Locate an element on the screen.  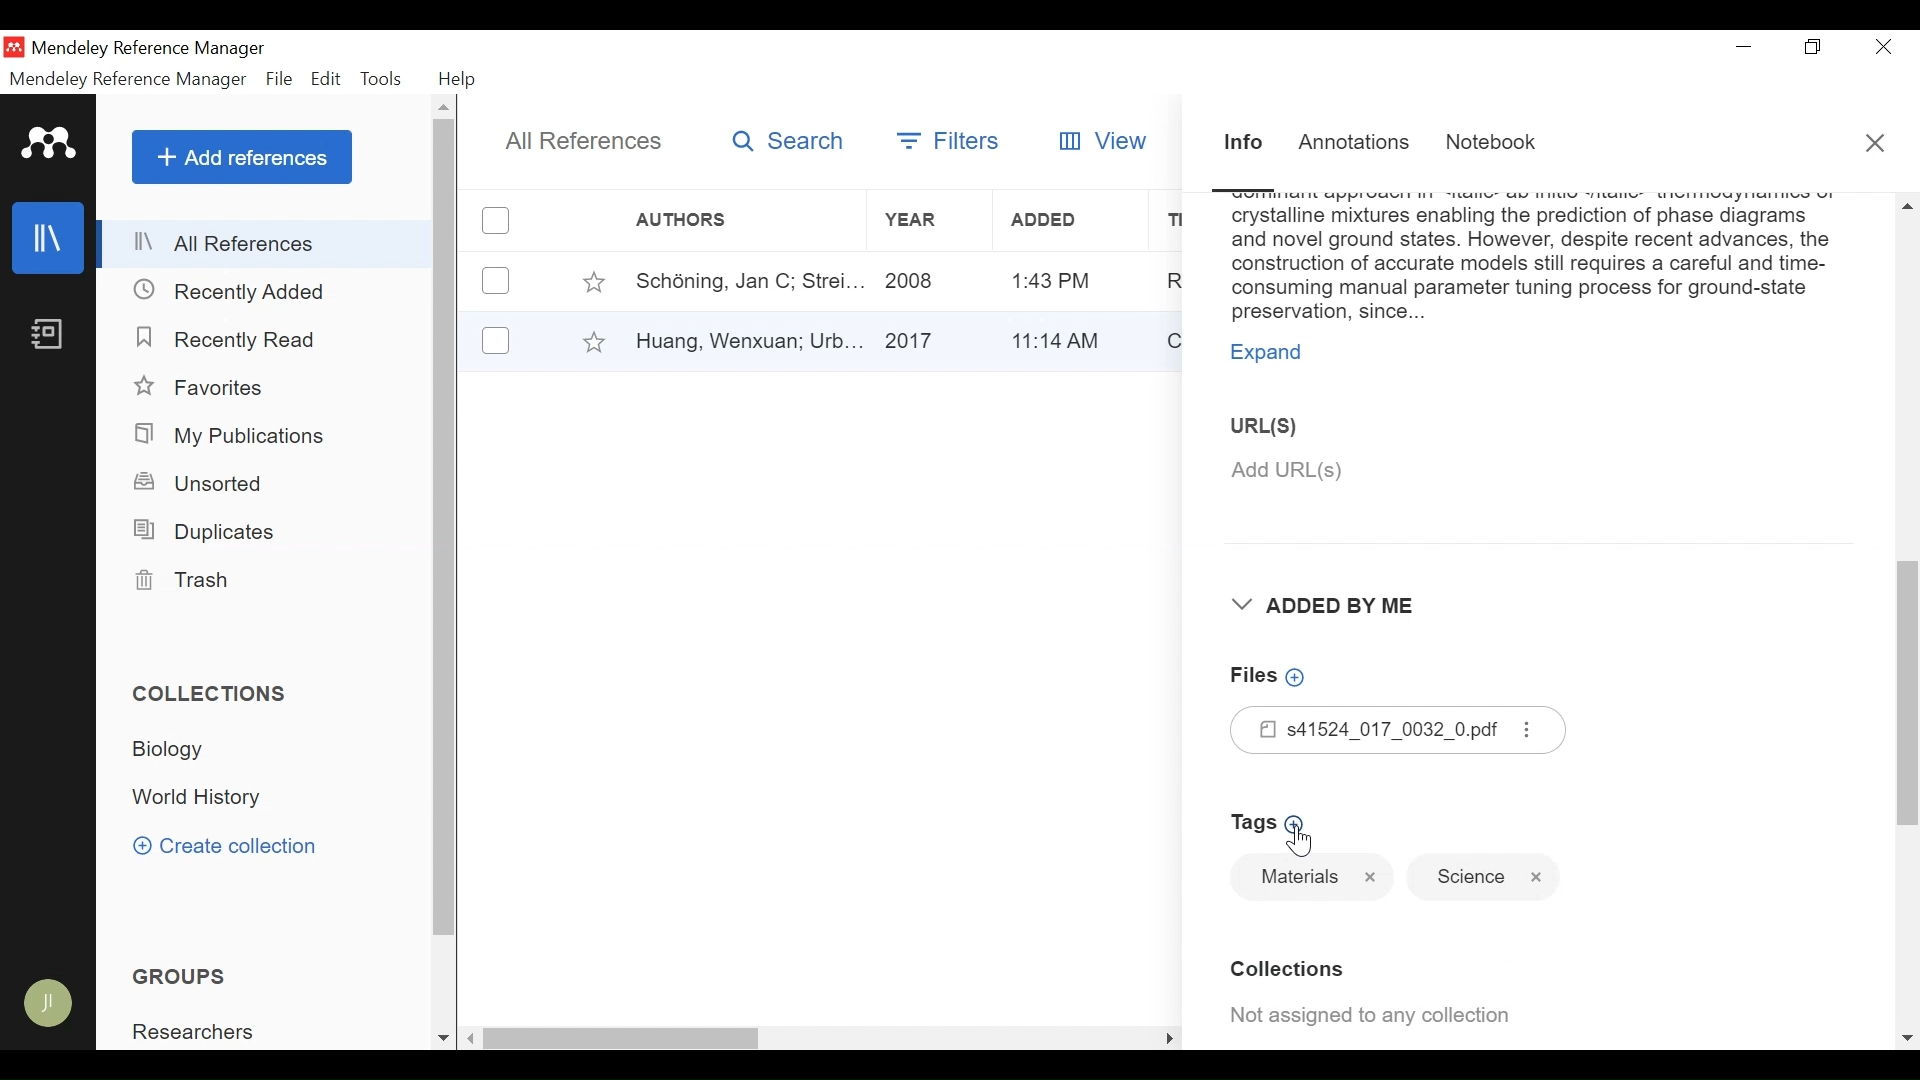
URL(S) is located at coordinates (1280, 425).